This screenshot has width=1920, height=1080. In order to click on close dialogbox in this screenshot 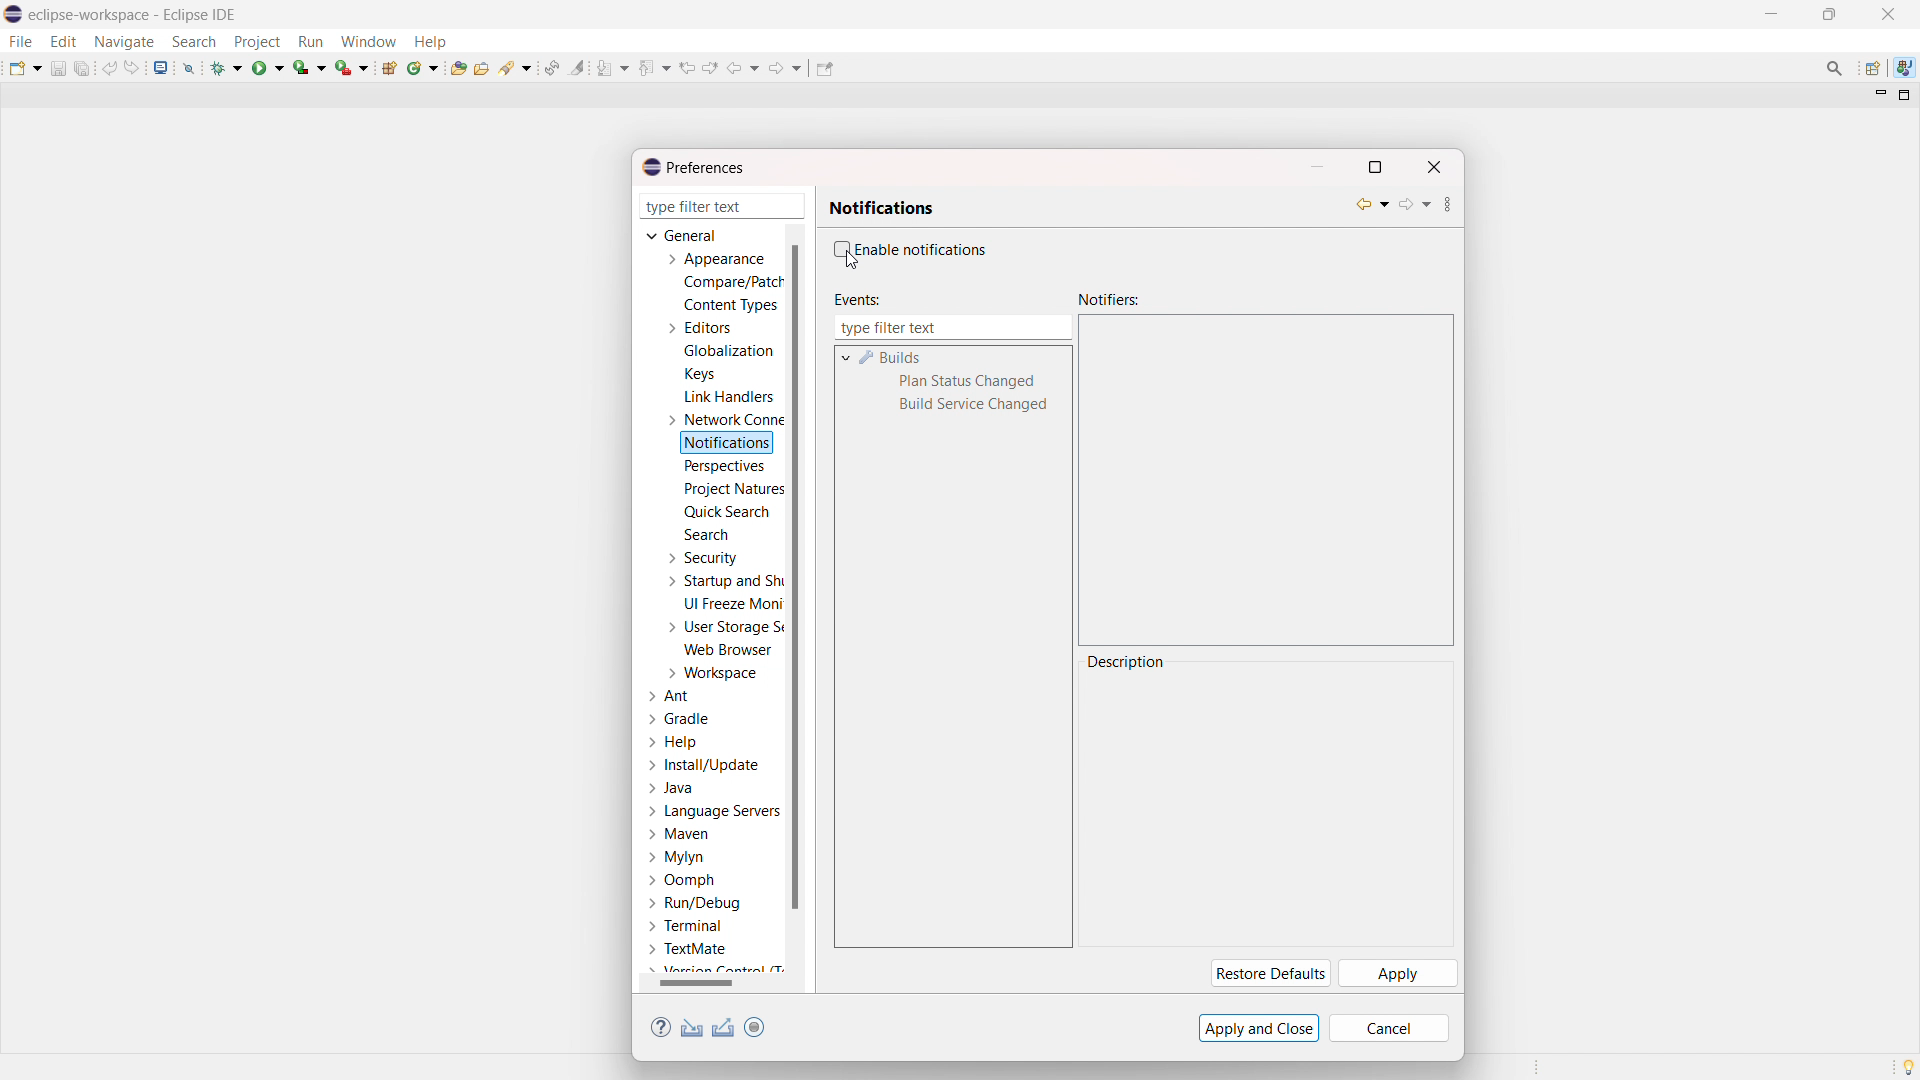, I will do `click(1433, 167)`.